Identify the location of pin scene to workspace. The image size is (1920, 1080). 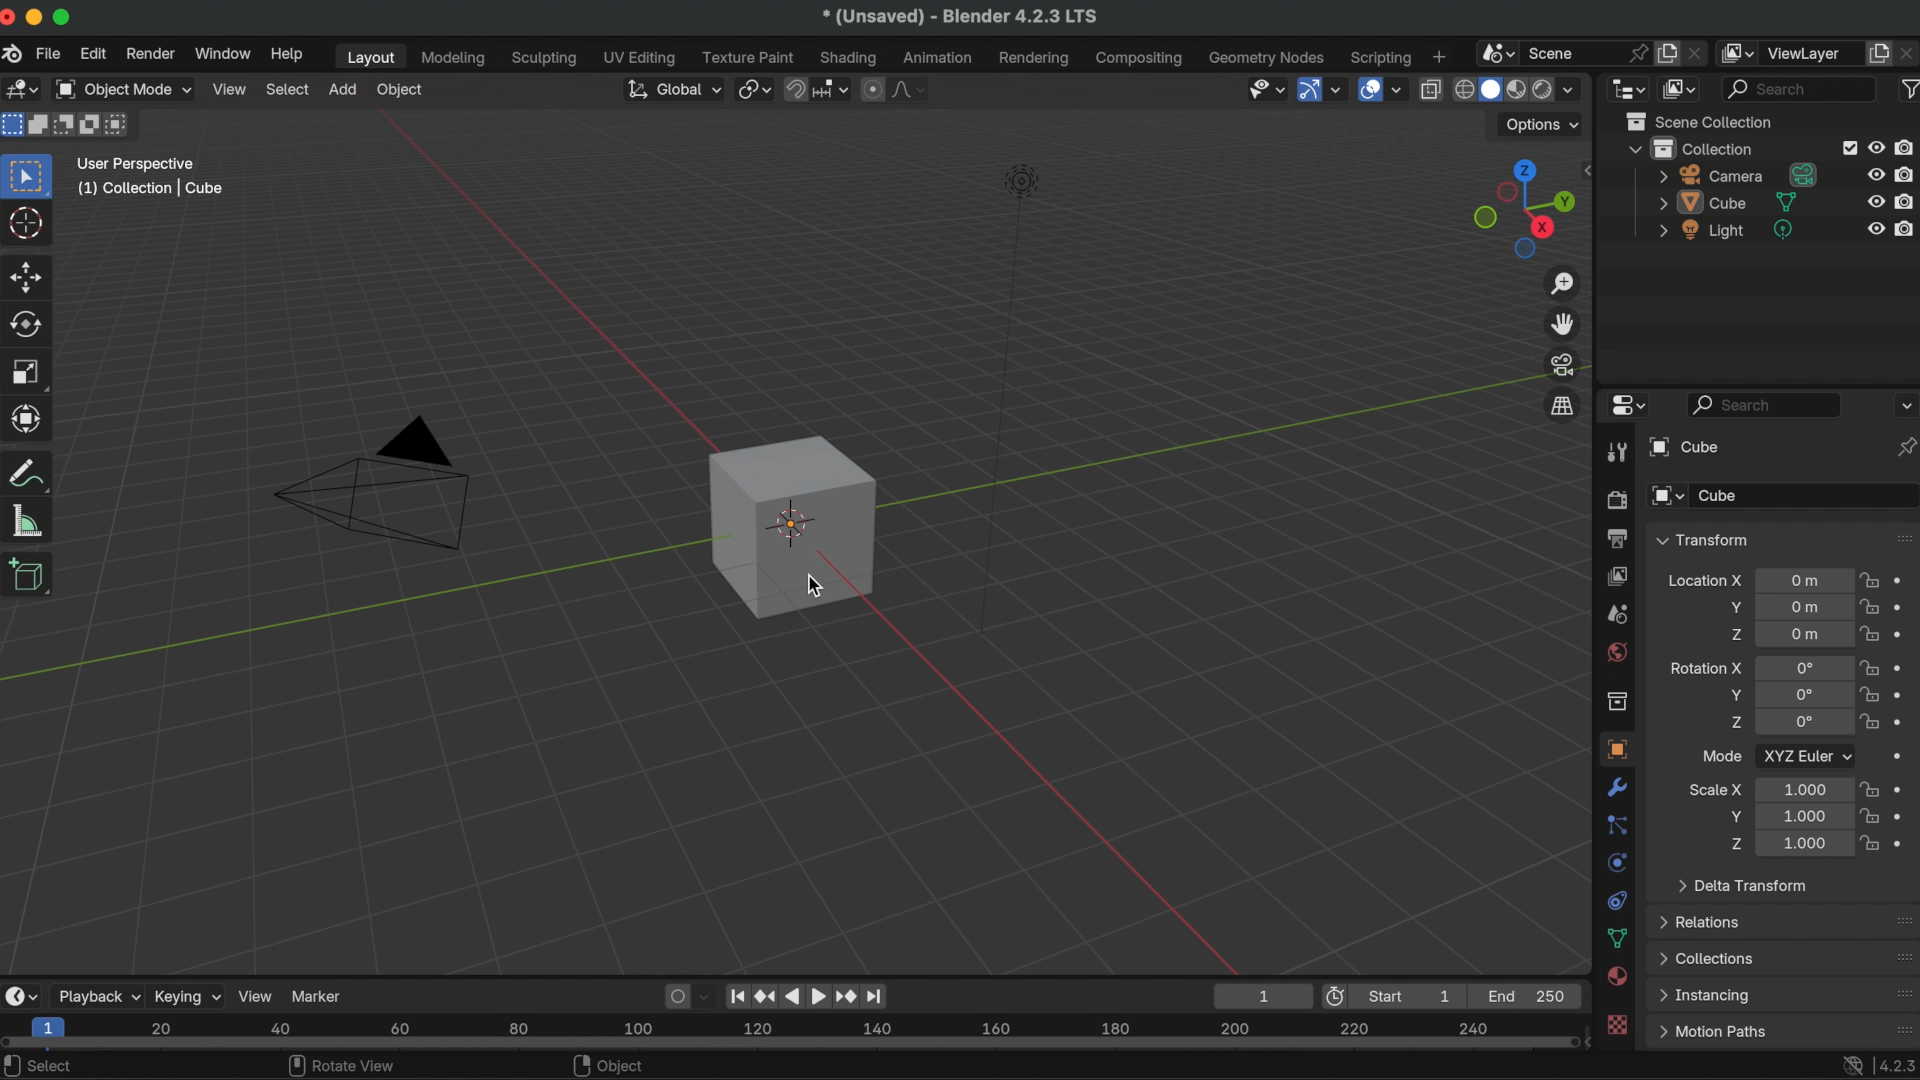
(1636, 50).